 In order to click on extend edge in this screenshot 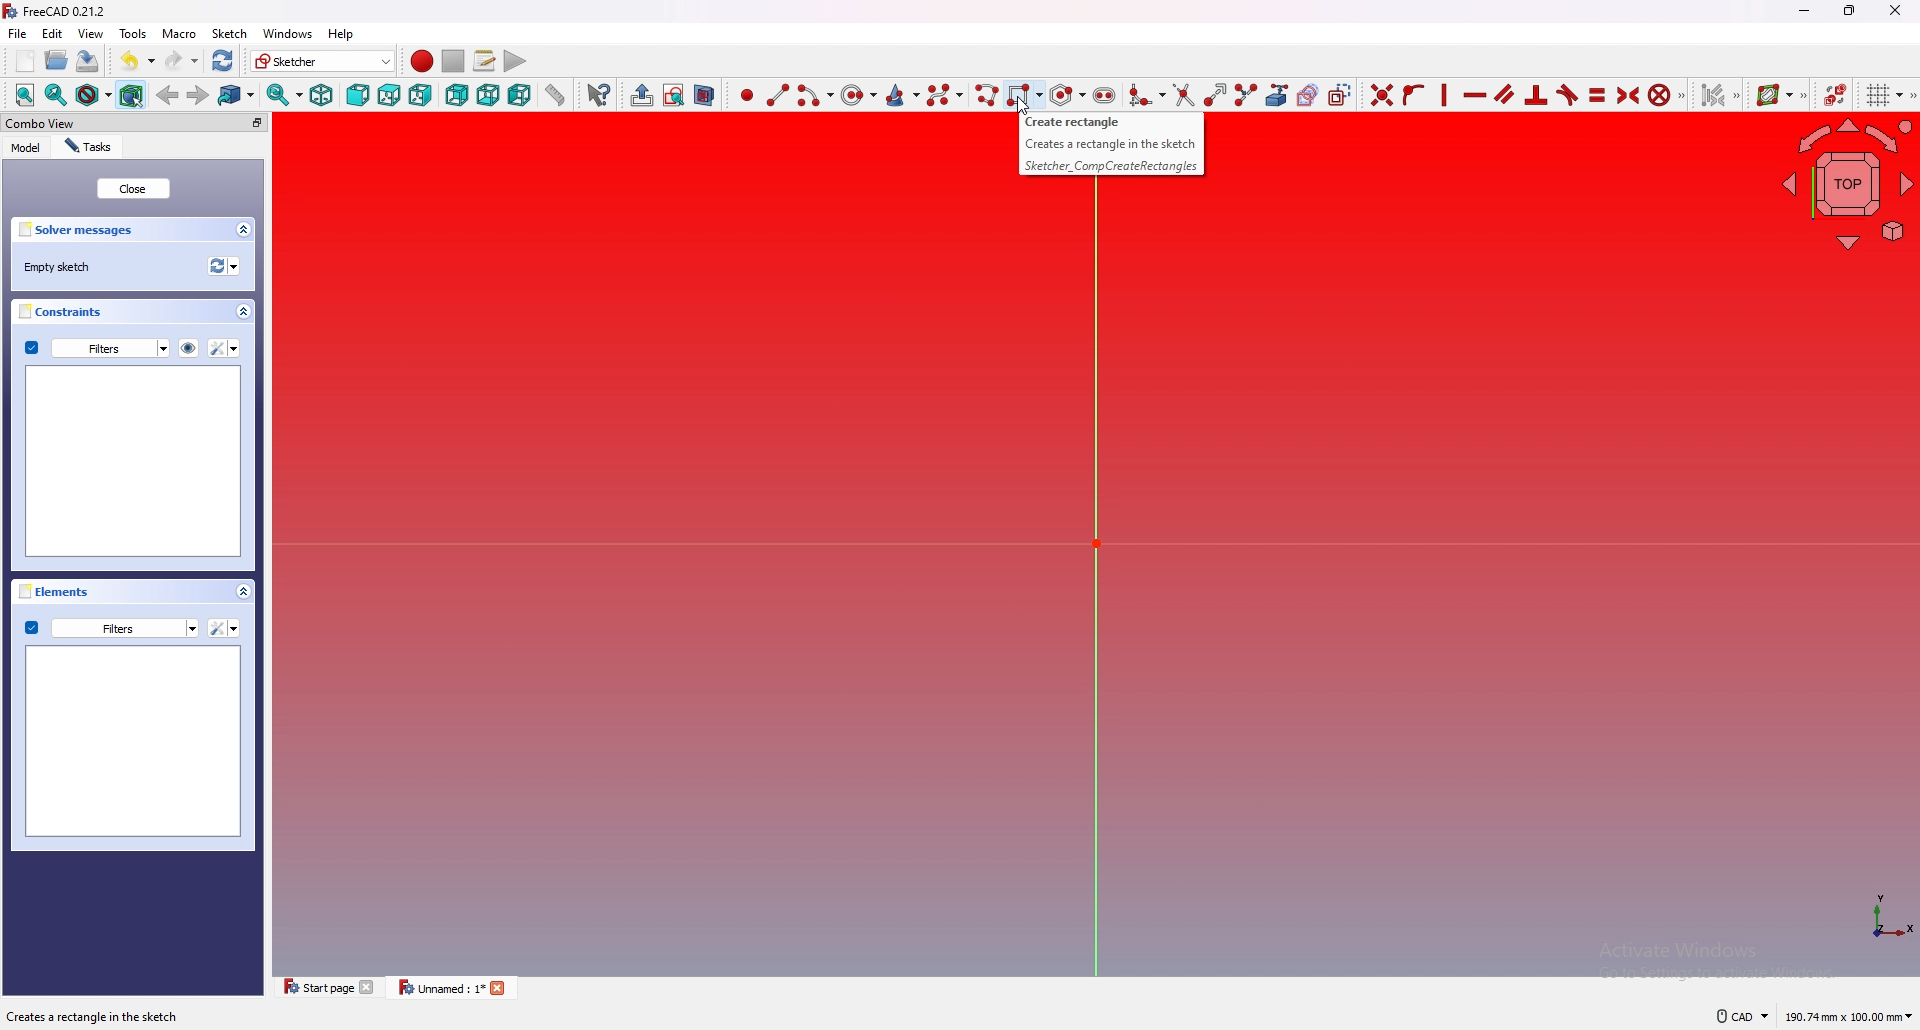, I will do `click(1217, 95)`.